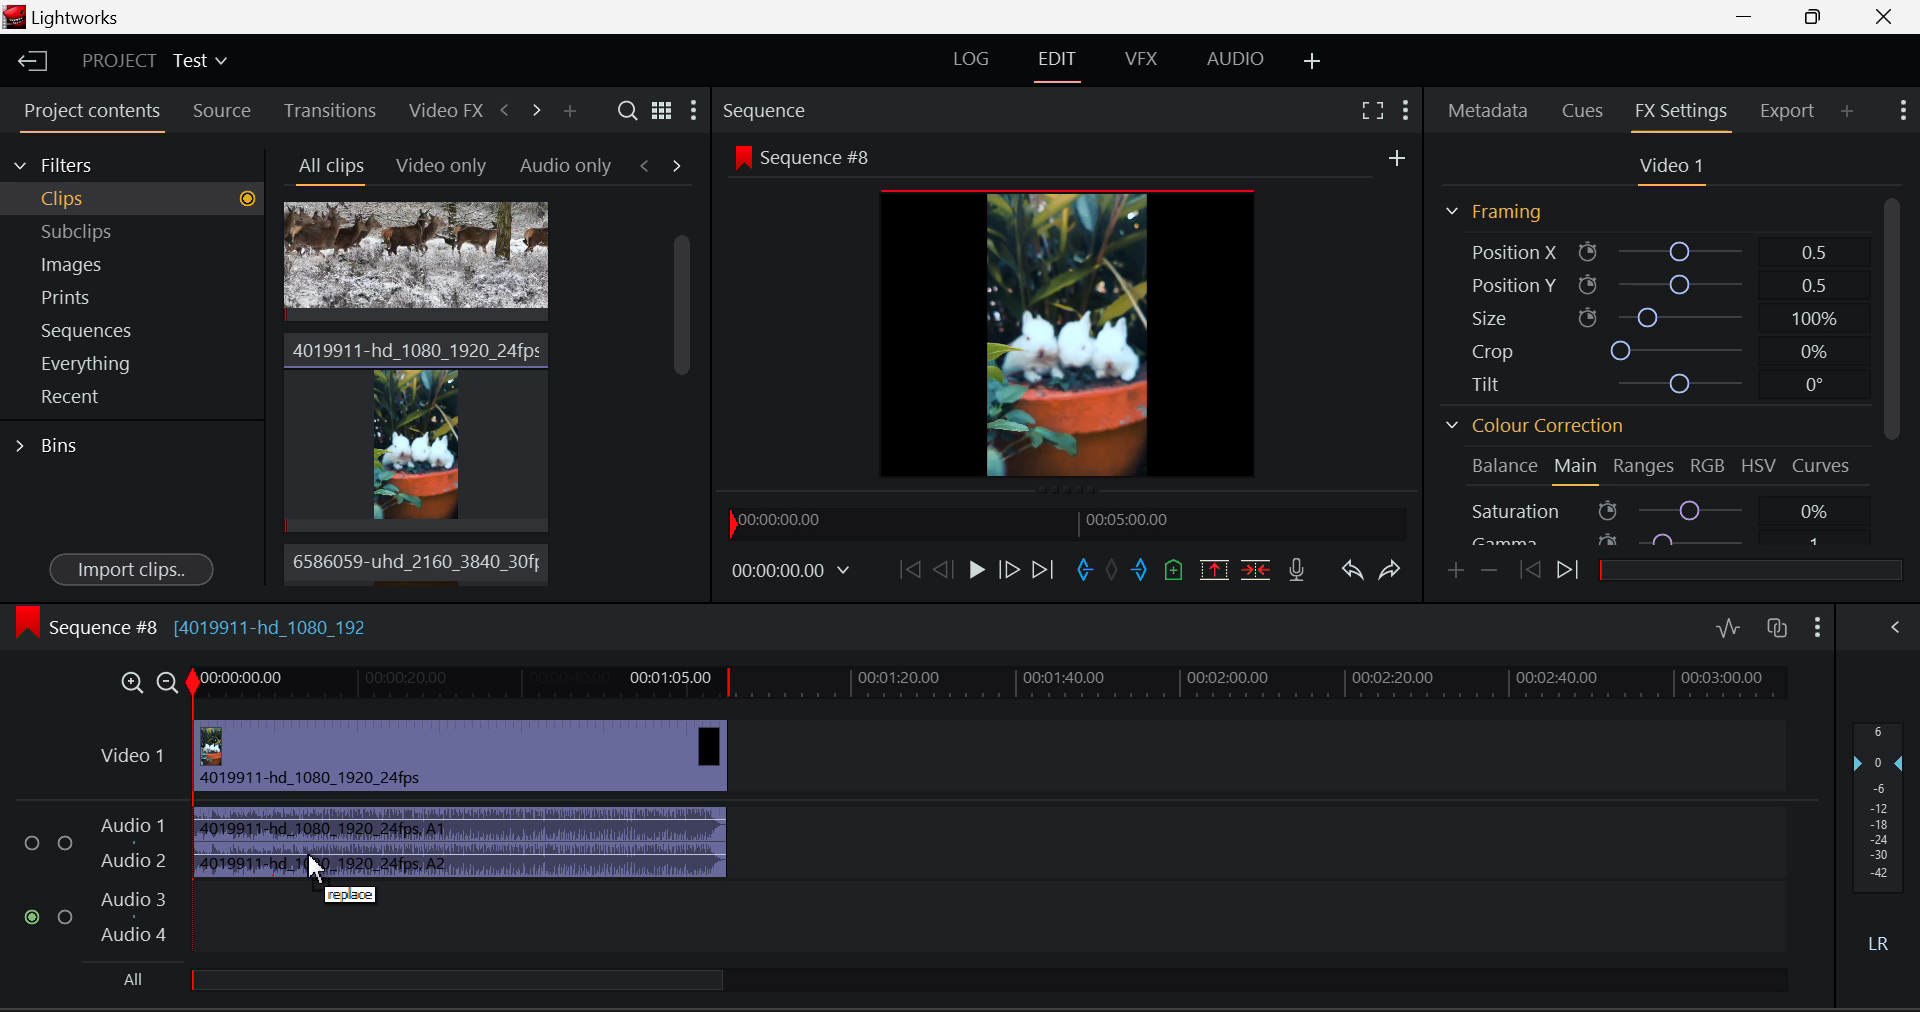  I want to click on Clips Open, so click(132, 199).